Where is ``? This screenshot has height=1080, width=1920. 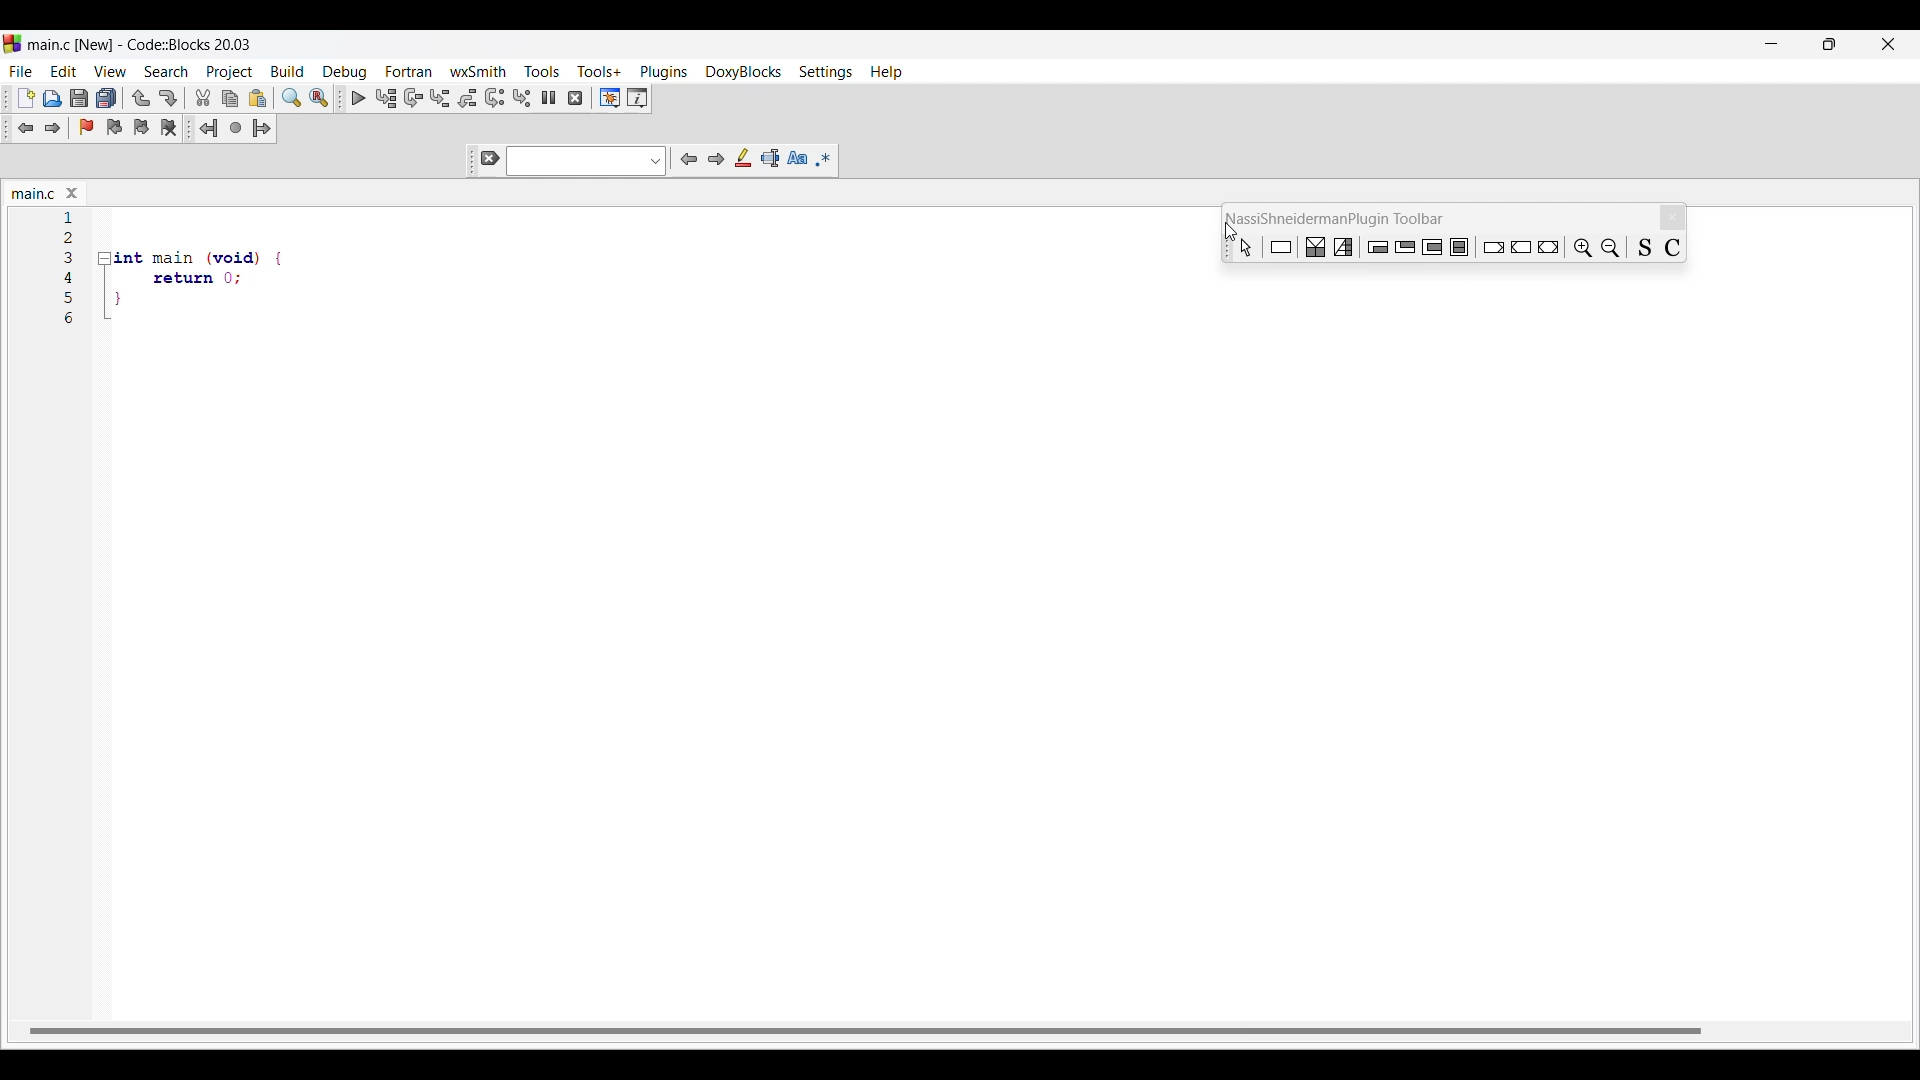  is located at coordinates (1614, 244).